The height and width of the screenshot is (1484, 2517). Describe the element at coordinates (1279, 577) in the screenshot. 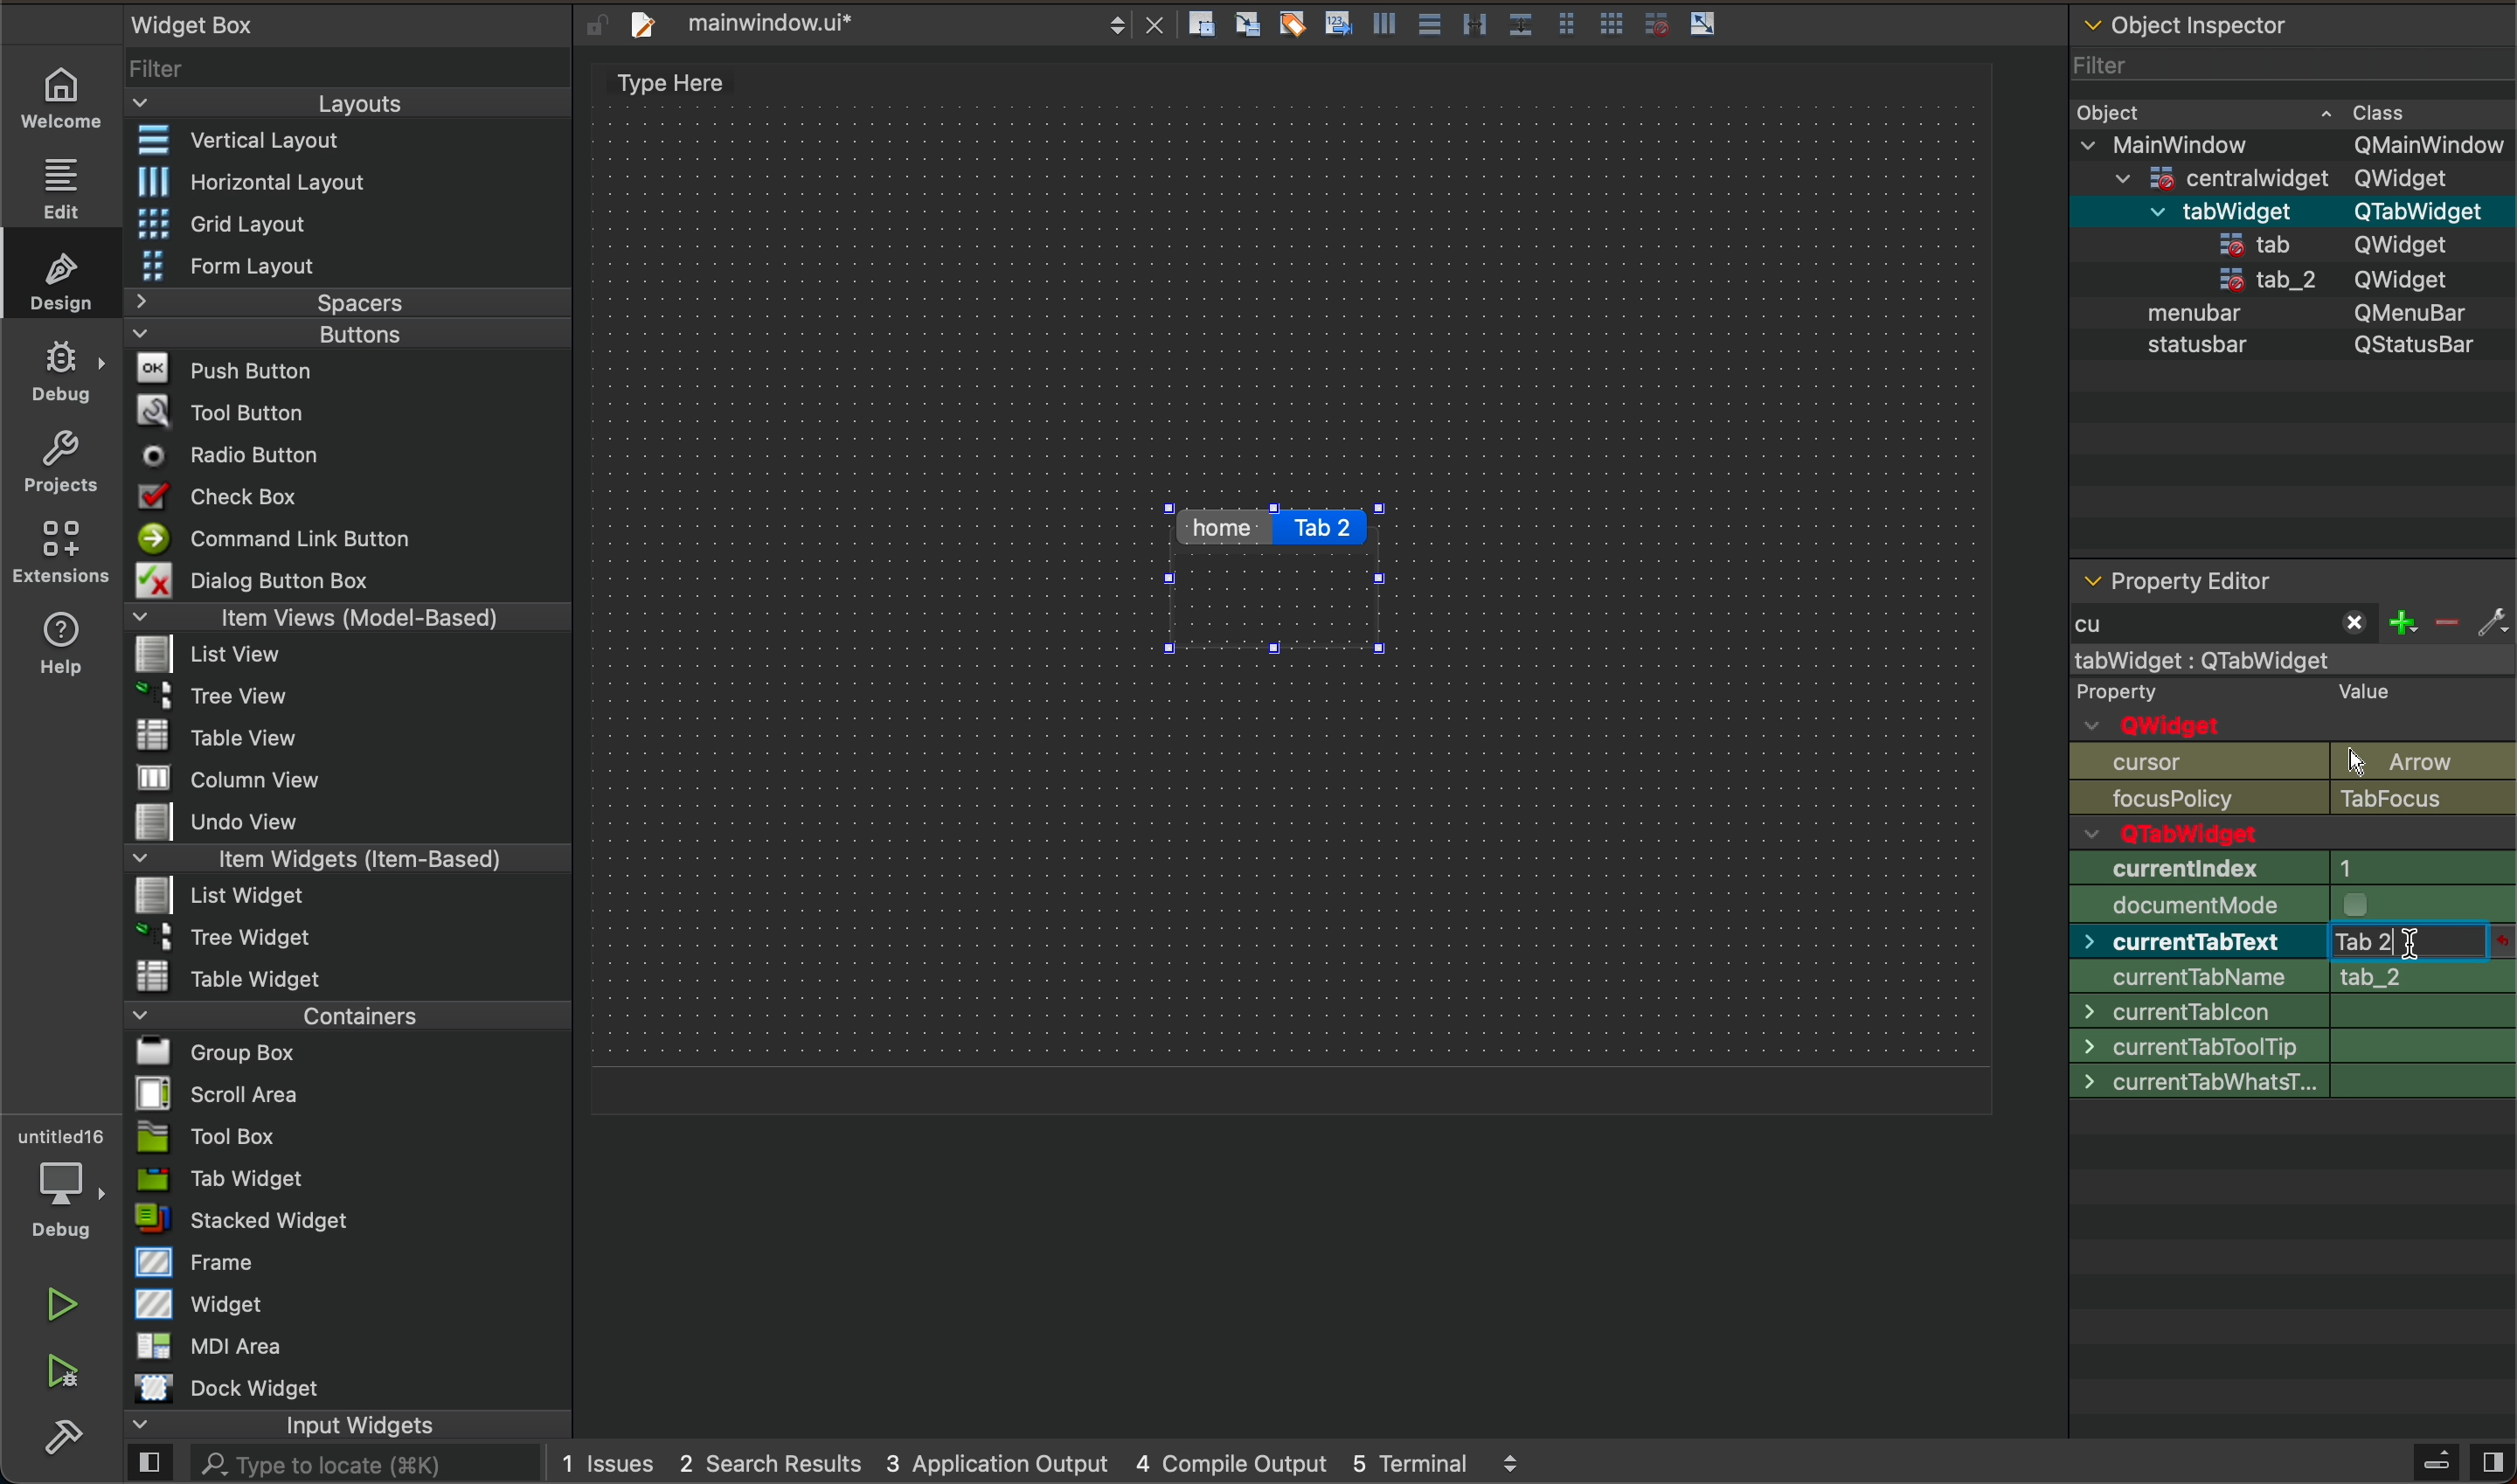

I see `tabs` at that location.